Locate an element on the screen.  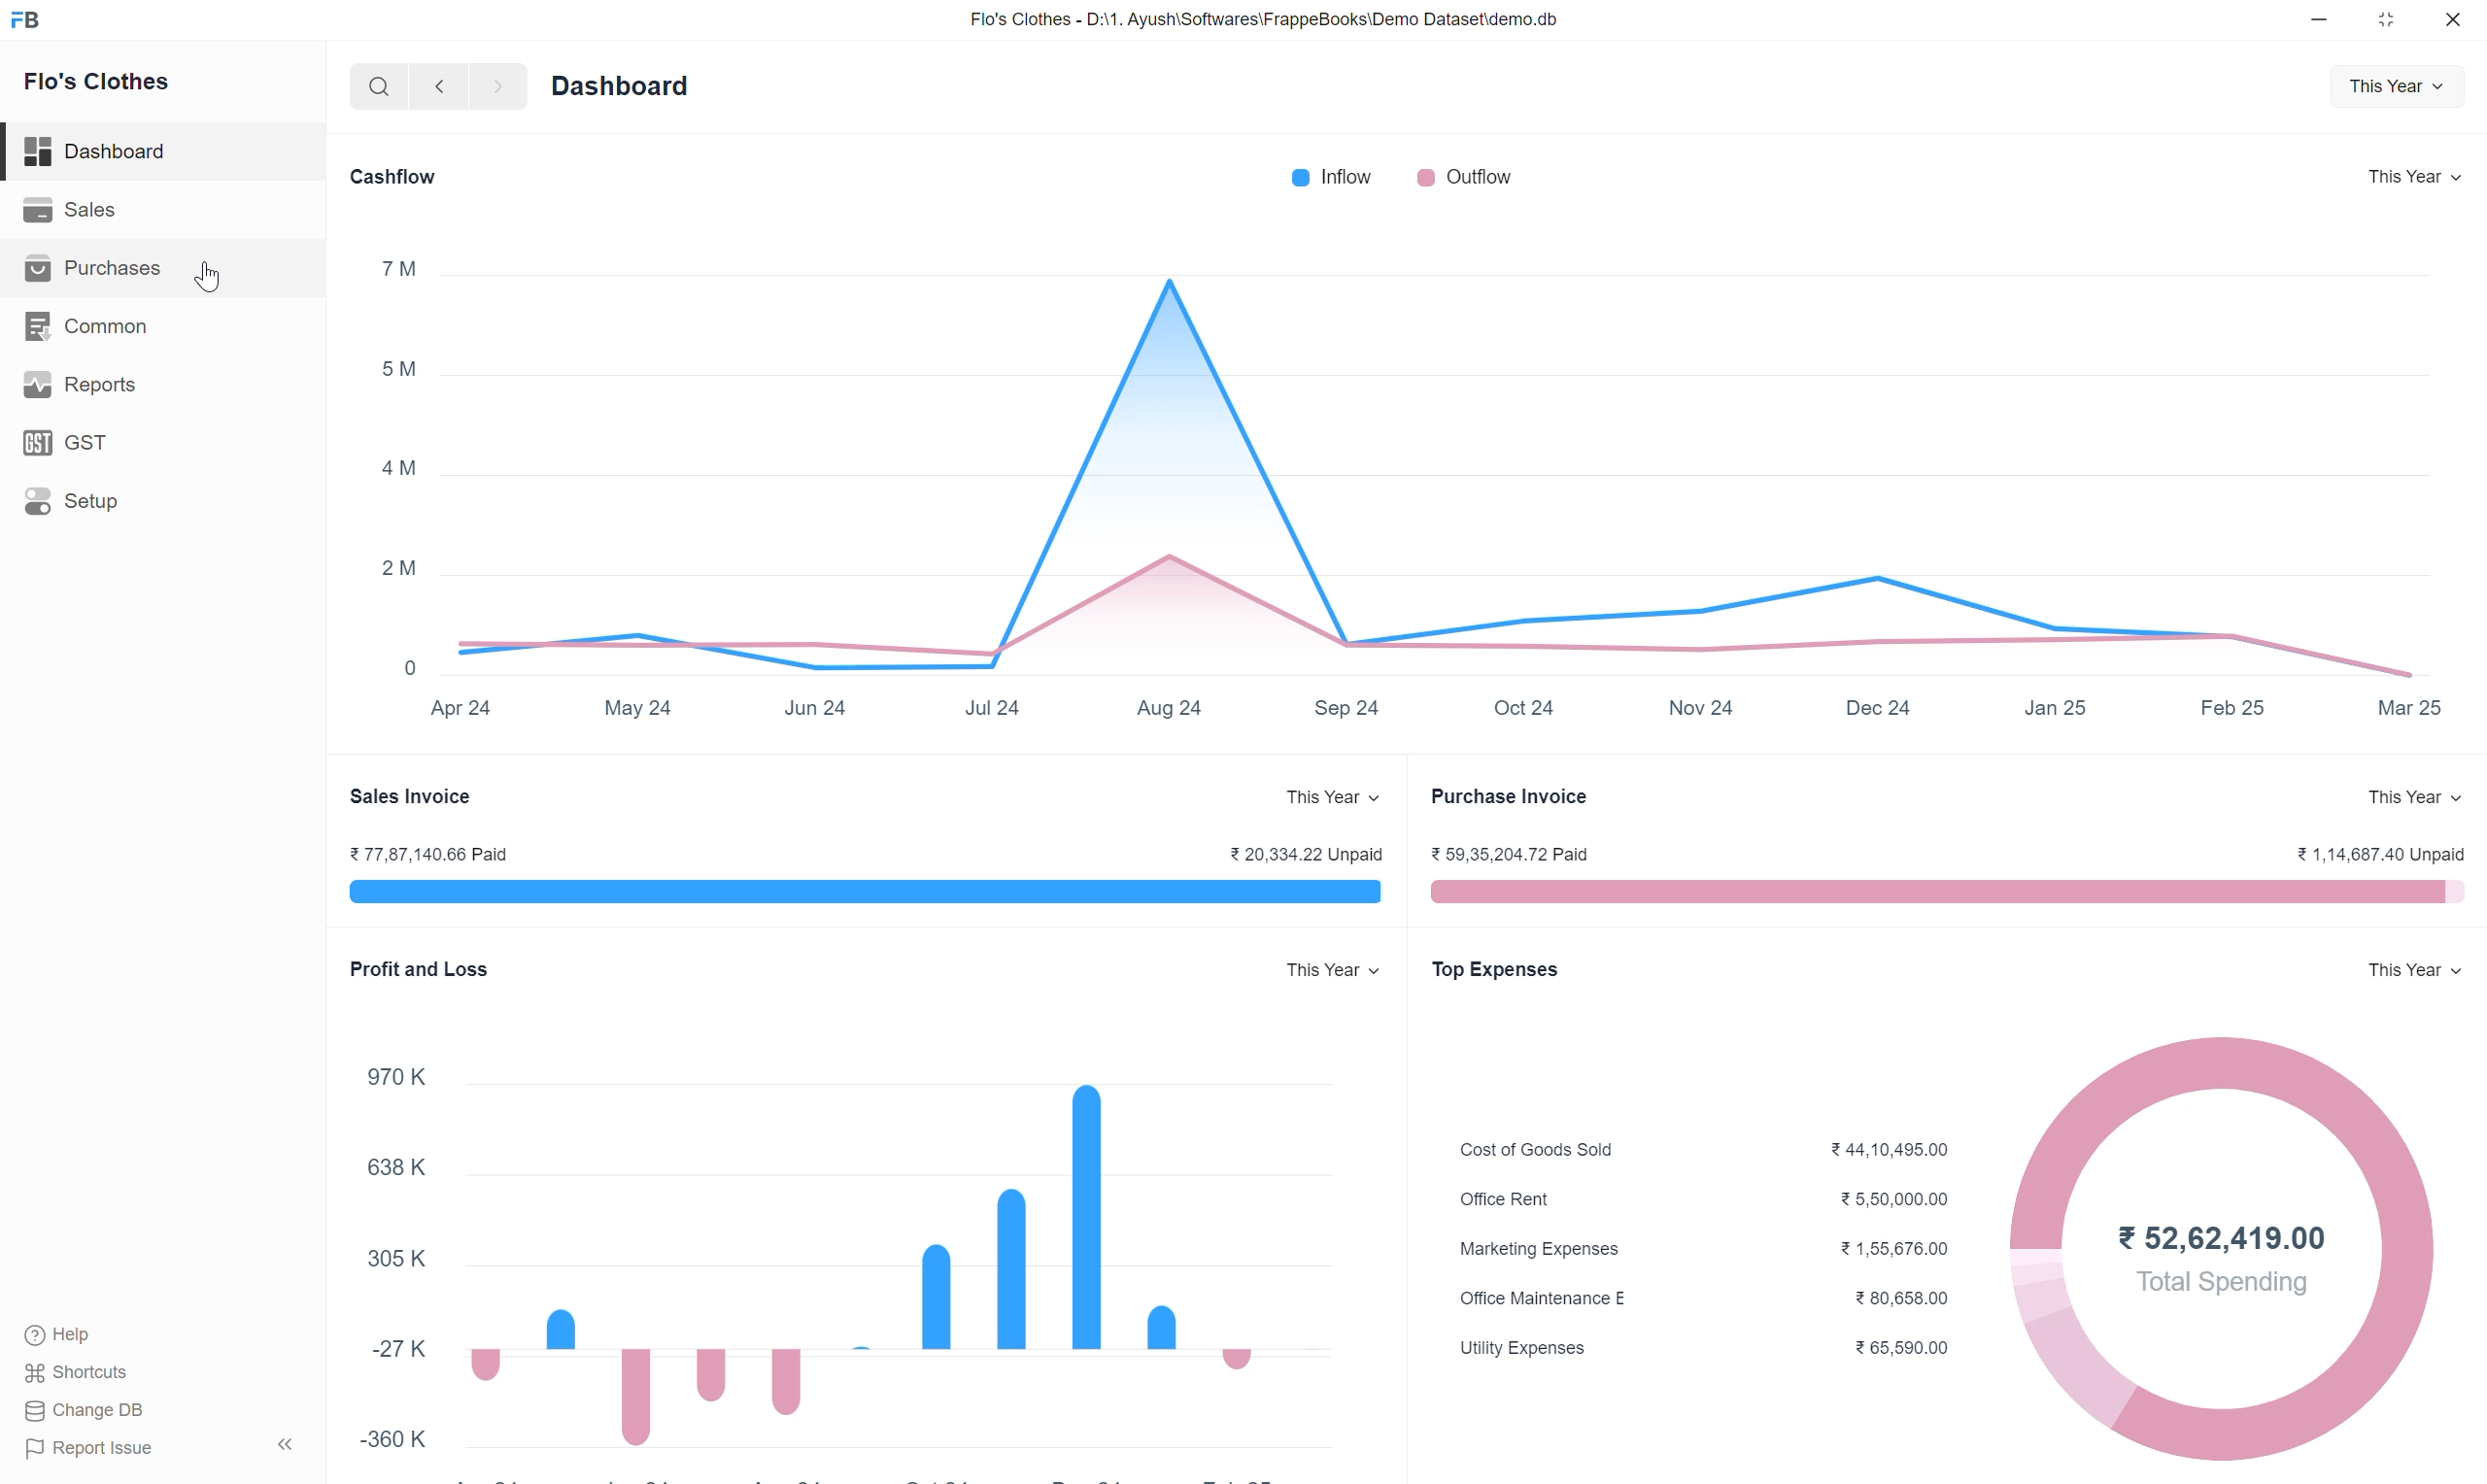
Cost of Goods Sold is located at coordinates (1537, 1149).